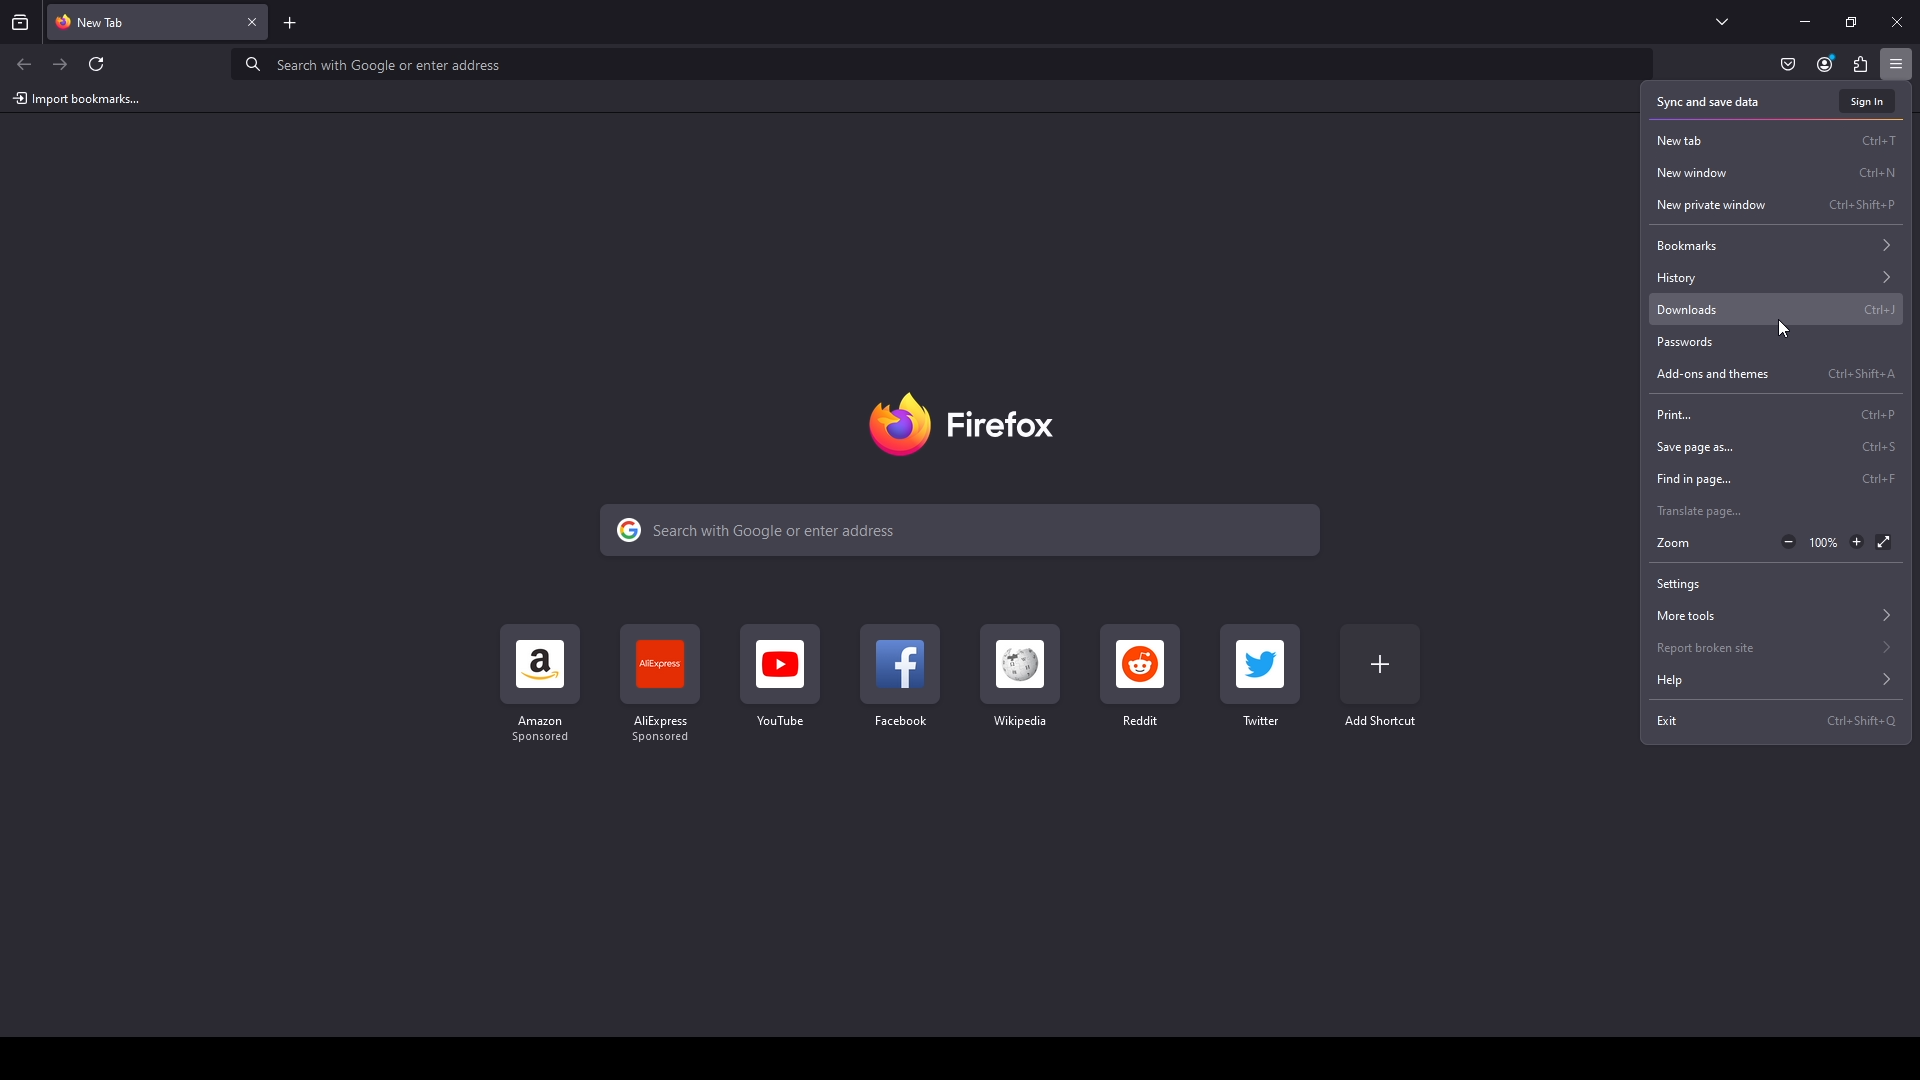 The width and height of the screenshot is (1920, 1080). I want to click on Report broken site, so click(1777, 646).